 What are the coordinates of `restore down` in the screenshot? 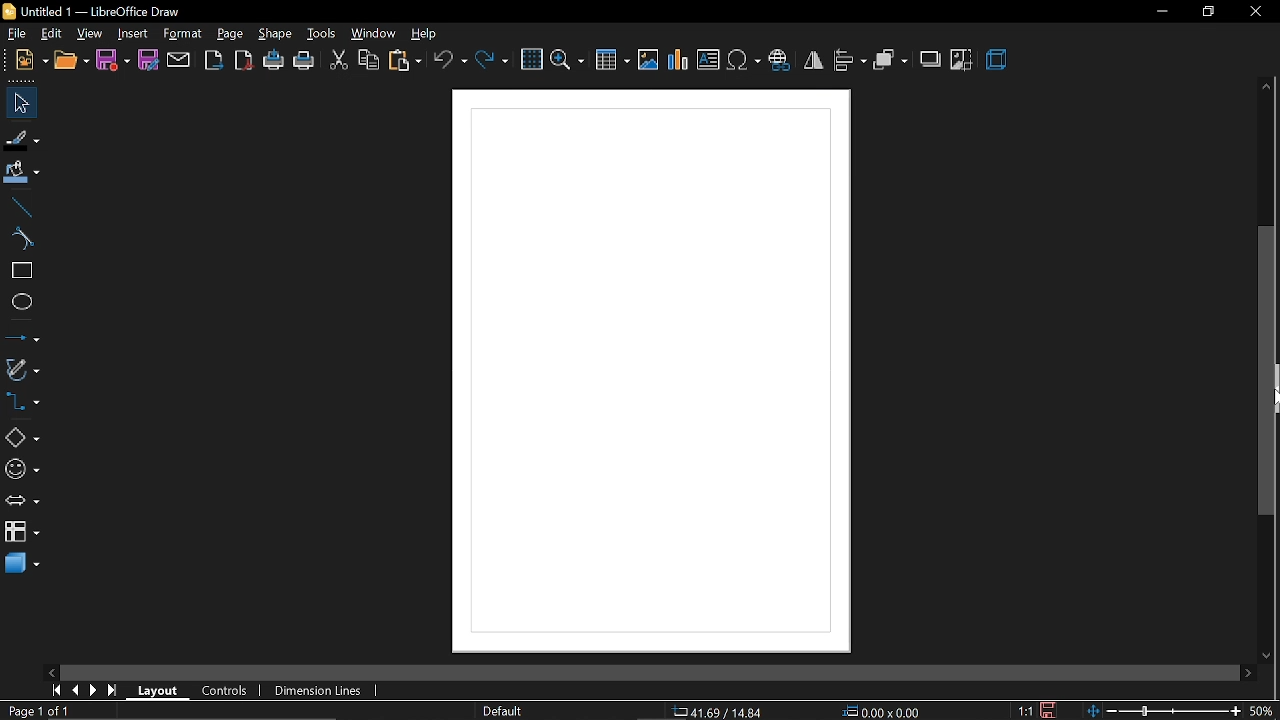 It's located at (1206, 12).